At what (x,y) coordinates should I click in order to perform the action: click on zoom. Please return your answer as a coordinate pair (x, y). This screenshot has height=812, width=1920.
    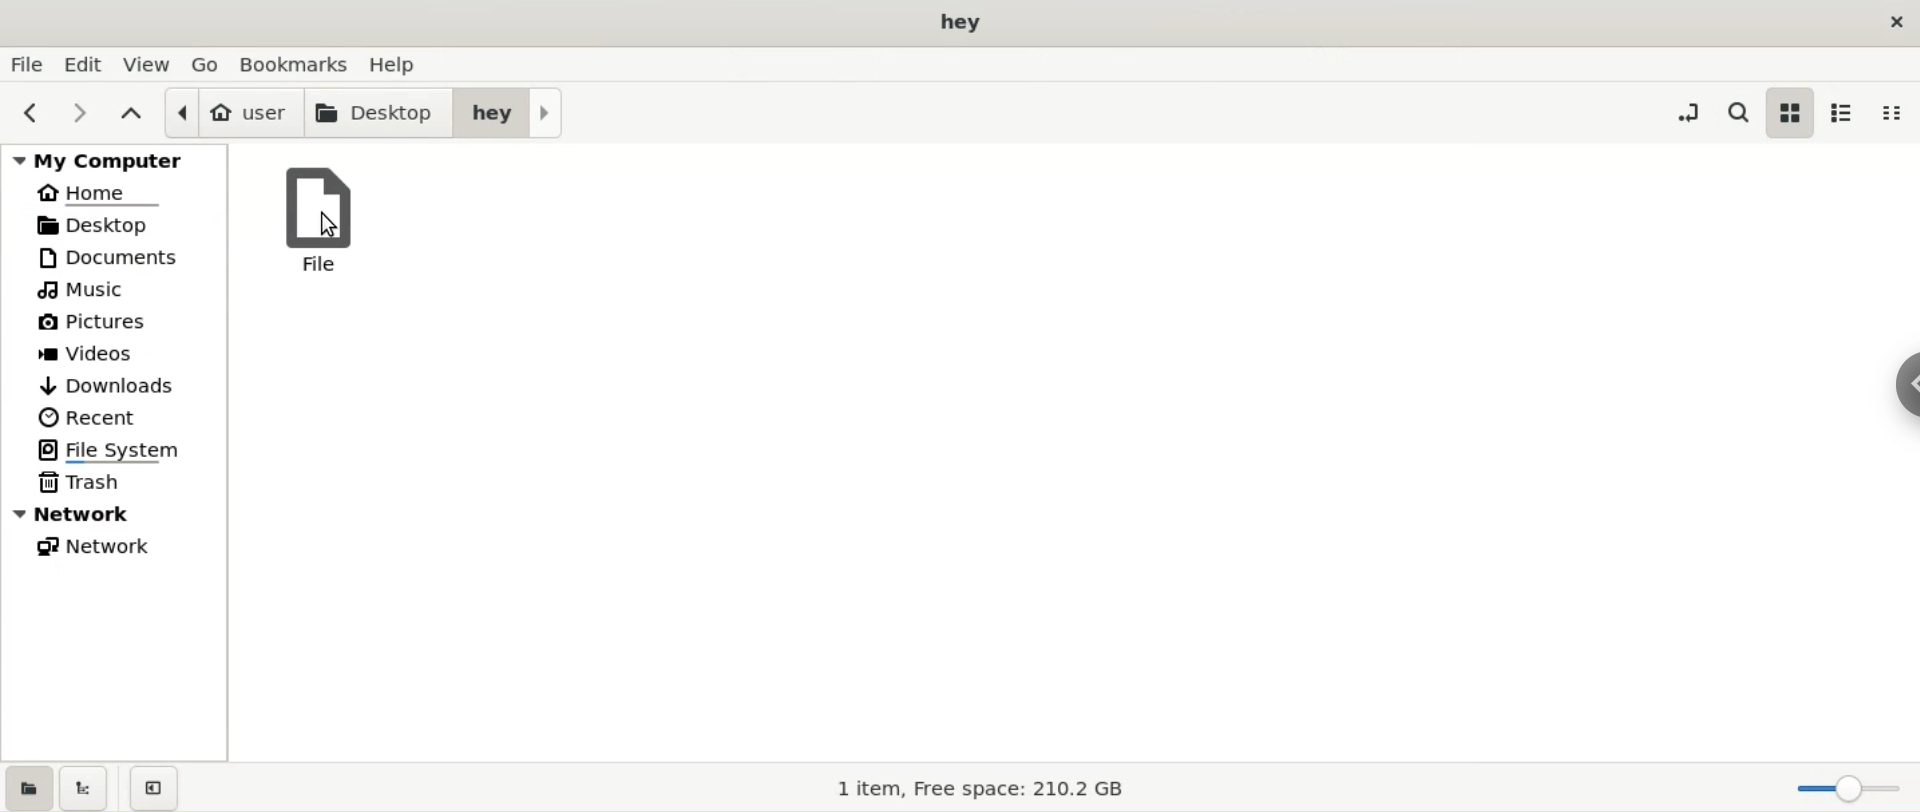
    Looking at the image, I should click on (1839, 787).